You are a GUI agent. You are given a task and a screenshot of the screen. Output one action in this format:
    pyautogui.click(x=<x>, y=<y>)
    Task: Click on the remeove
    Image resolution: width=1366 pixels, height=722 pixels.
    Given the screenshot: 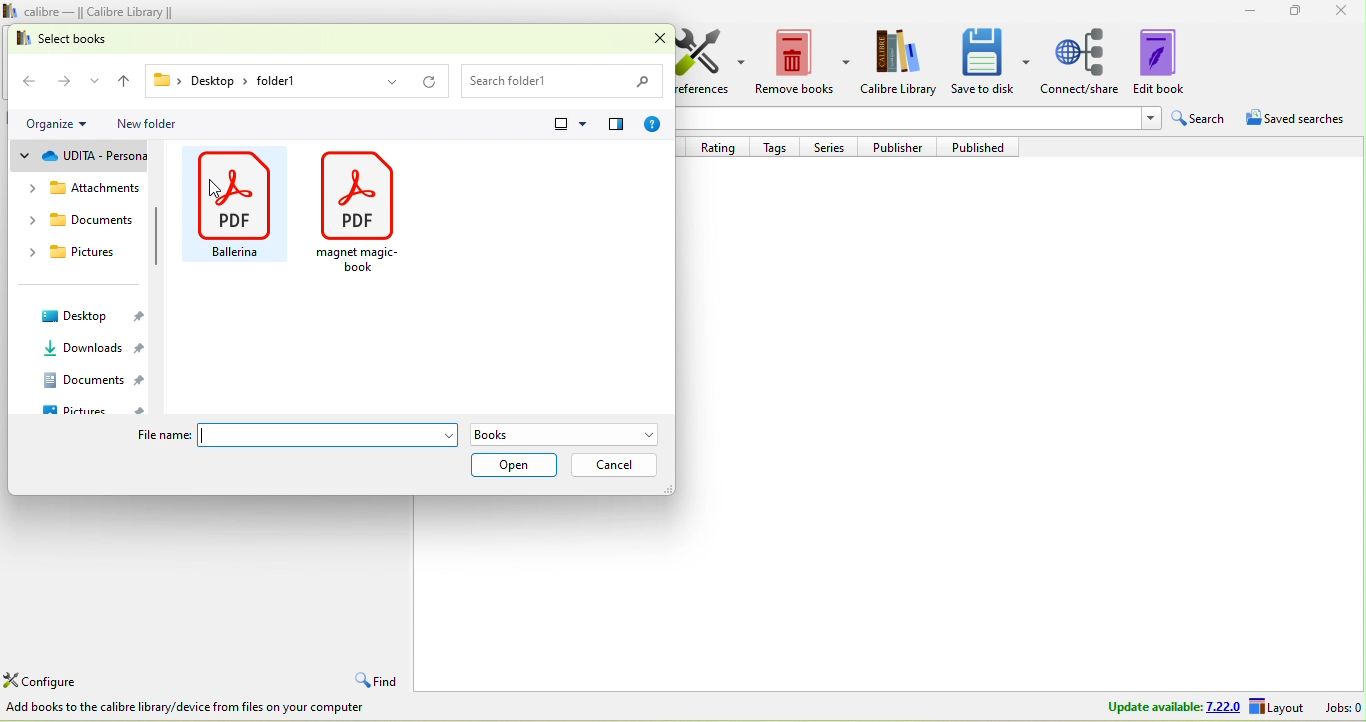 What is the action you would take?
    pyautogui.click(x=802, y=63)
    